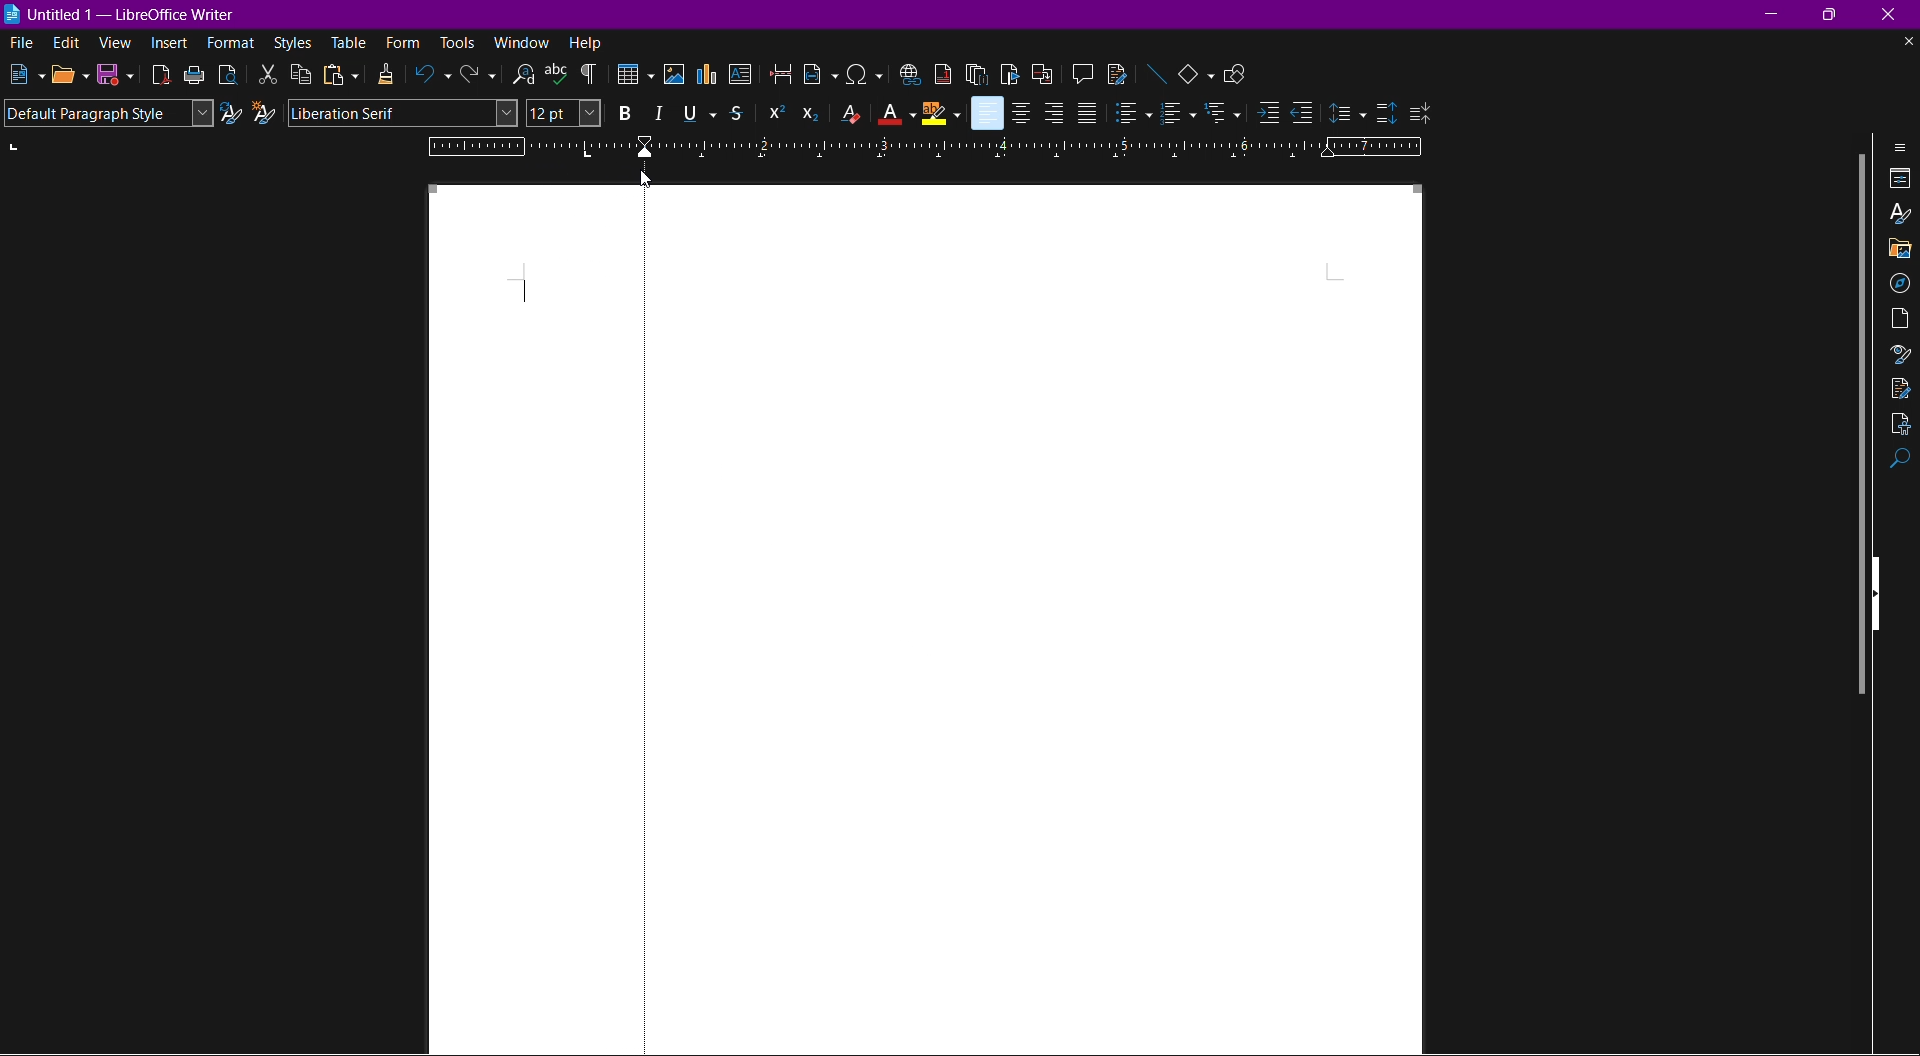 Image resolution: width=1920 pixels, height=1056 pixels. Describe the element at coordinates (17, 41) in the screenshot. I see `file` at that location.